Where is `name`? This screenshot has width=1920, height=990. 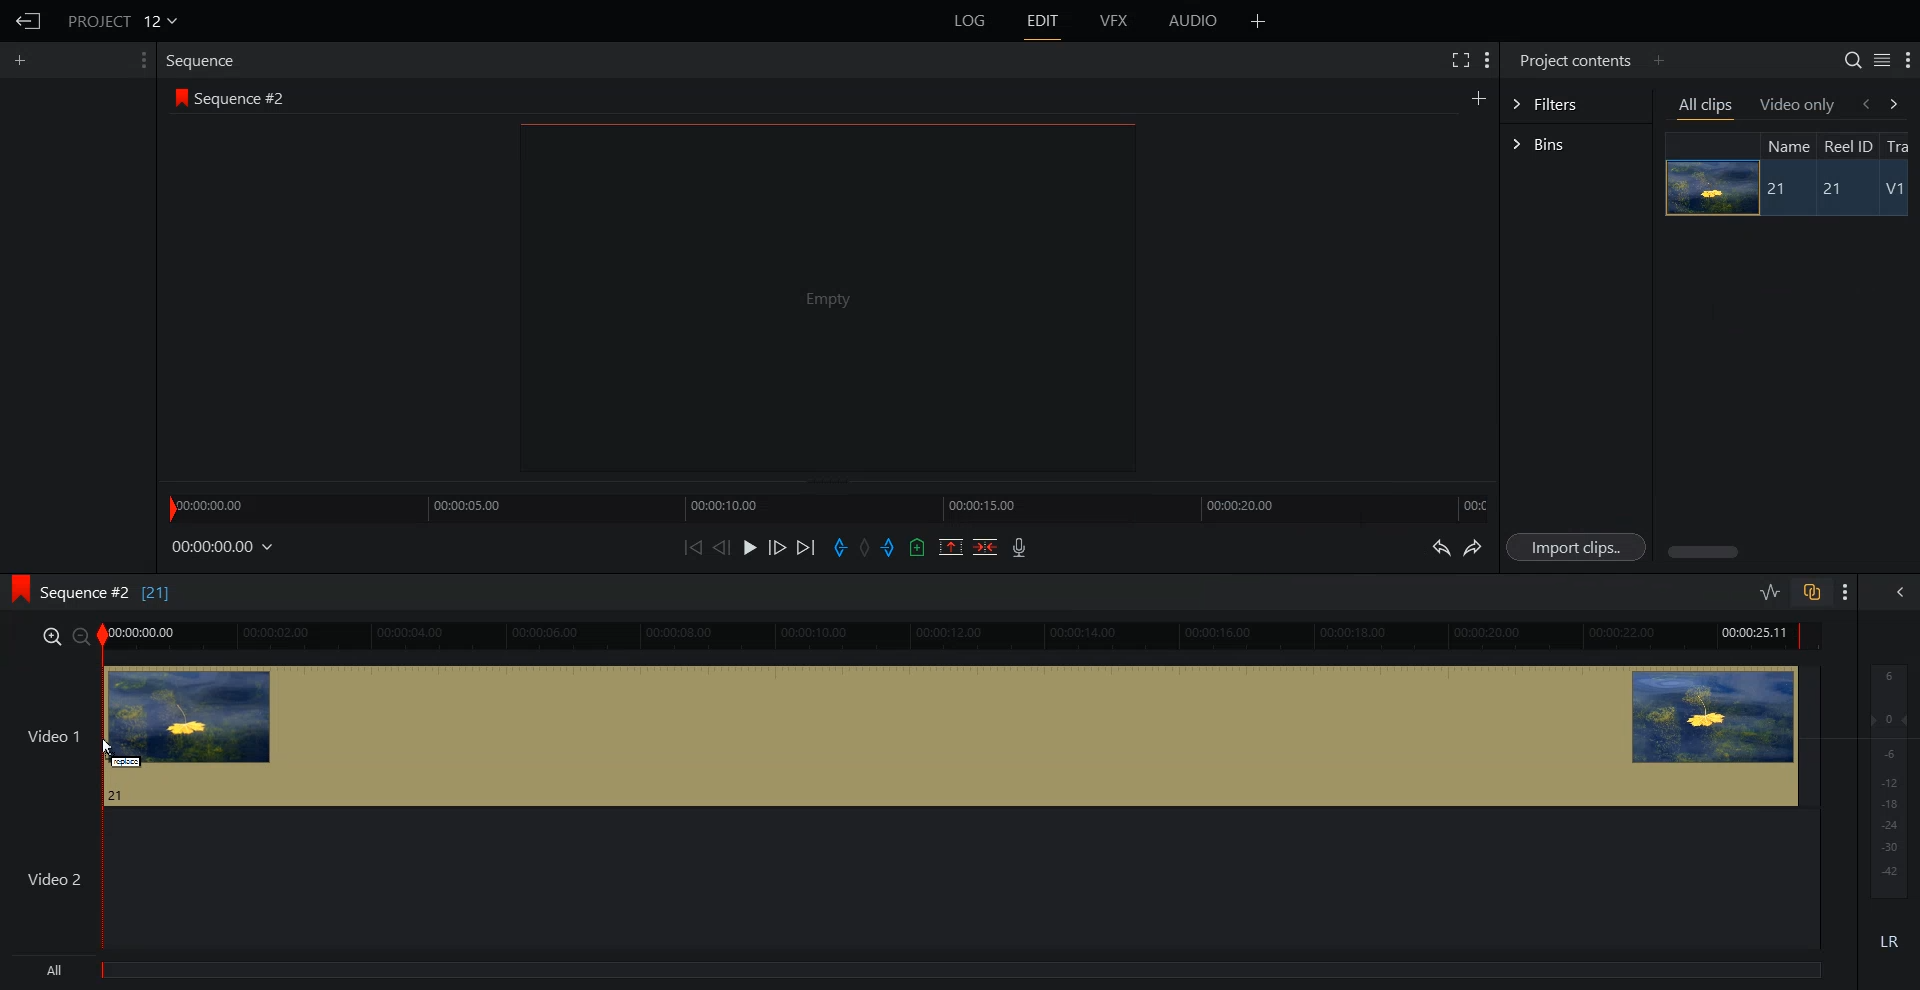 name is located at coordinates (1787, 145).